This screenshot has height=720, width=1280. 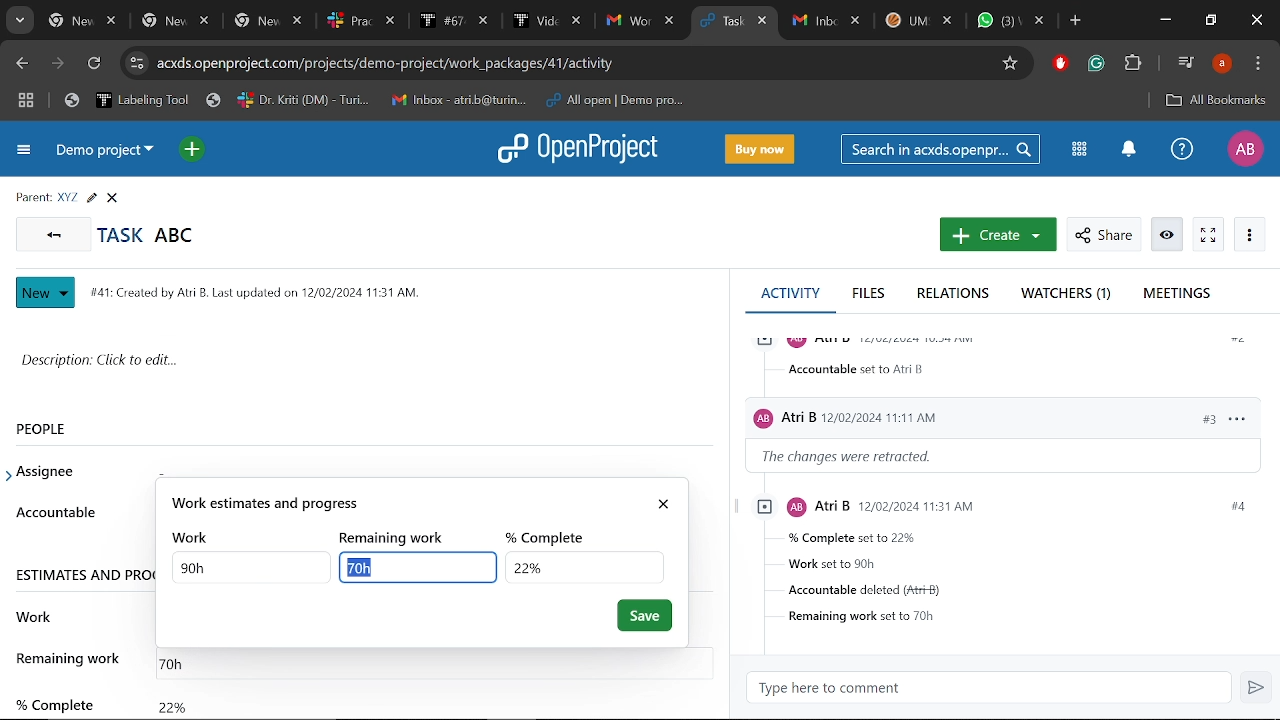 I want to click on the changes were retracted, so click(x=860, y=457).